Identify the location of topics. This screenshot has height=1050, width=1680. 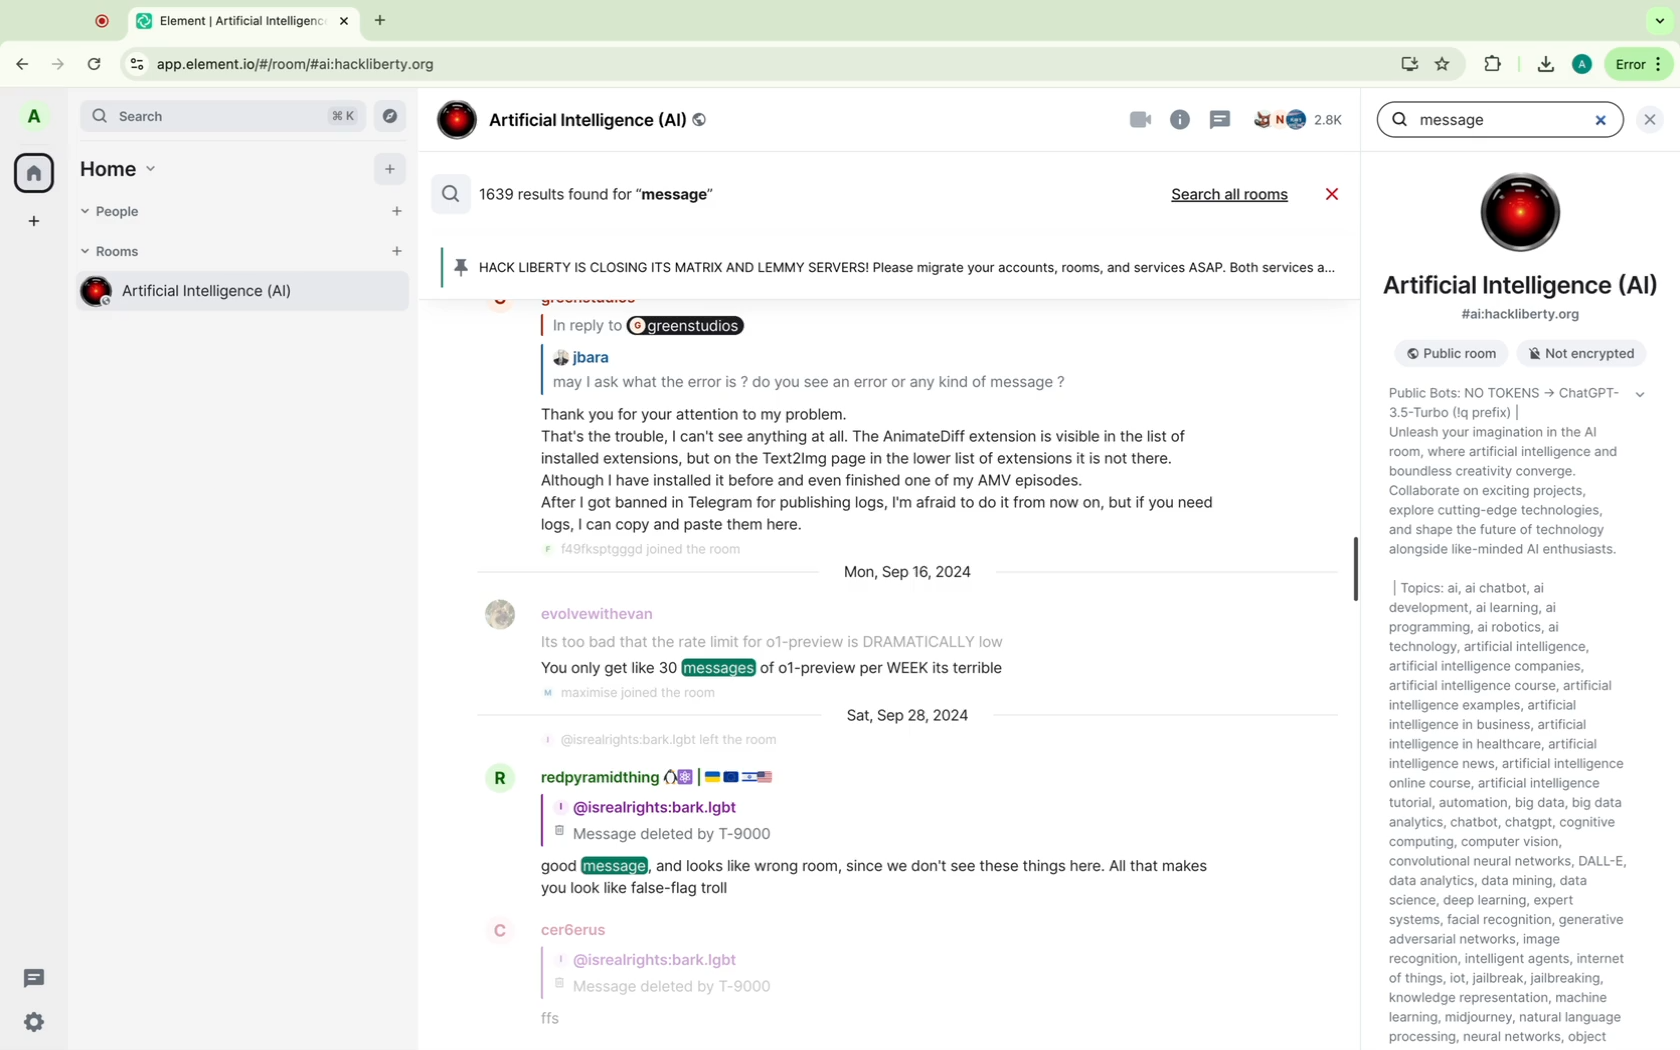
(1529, 814).